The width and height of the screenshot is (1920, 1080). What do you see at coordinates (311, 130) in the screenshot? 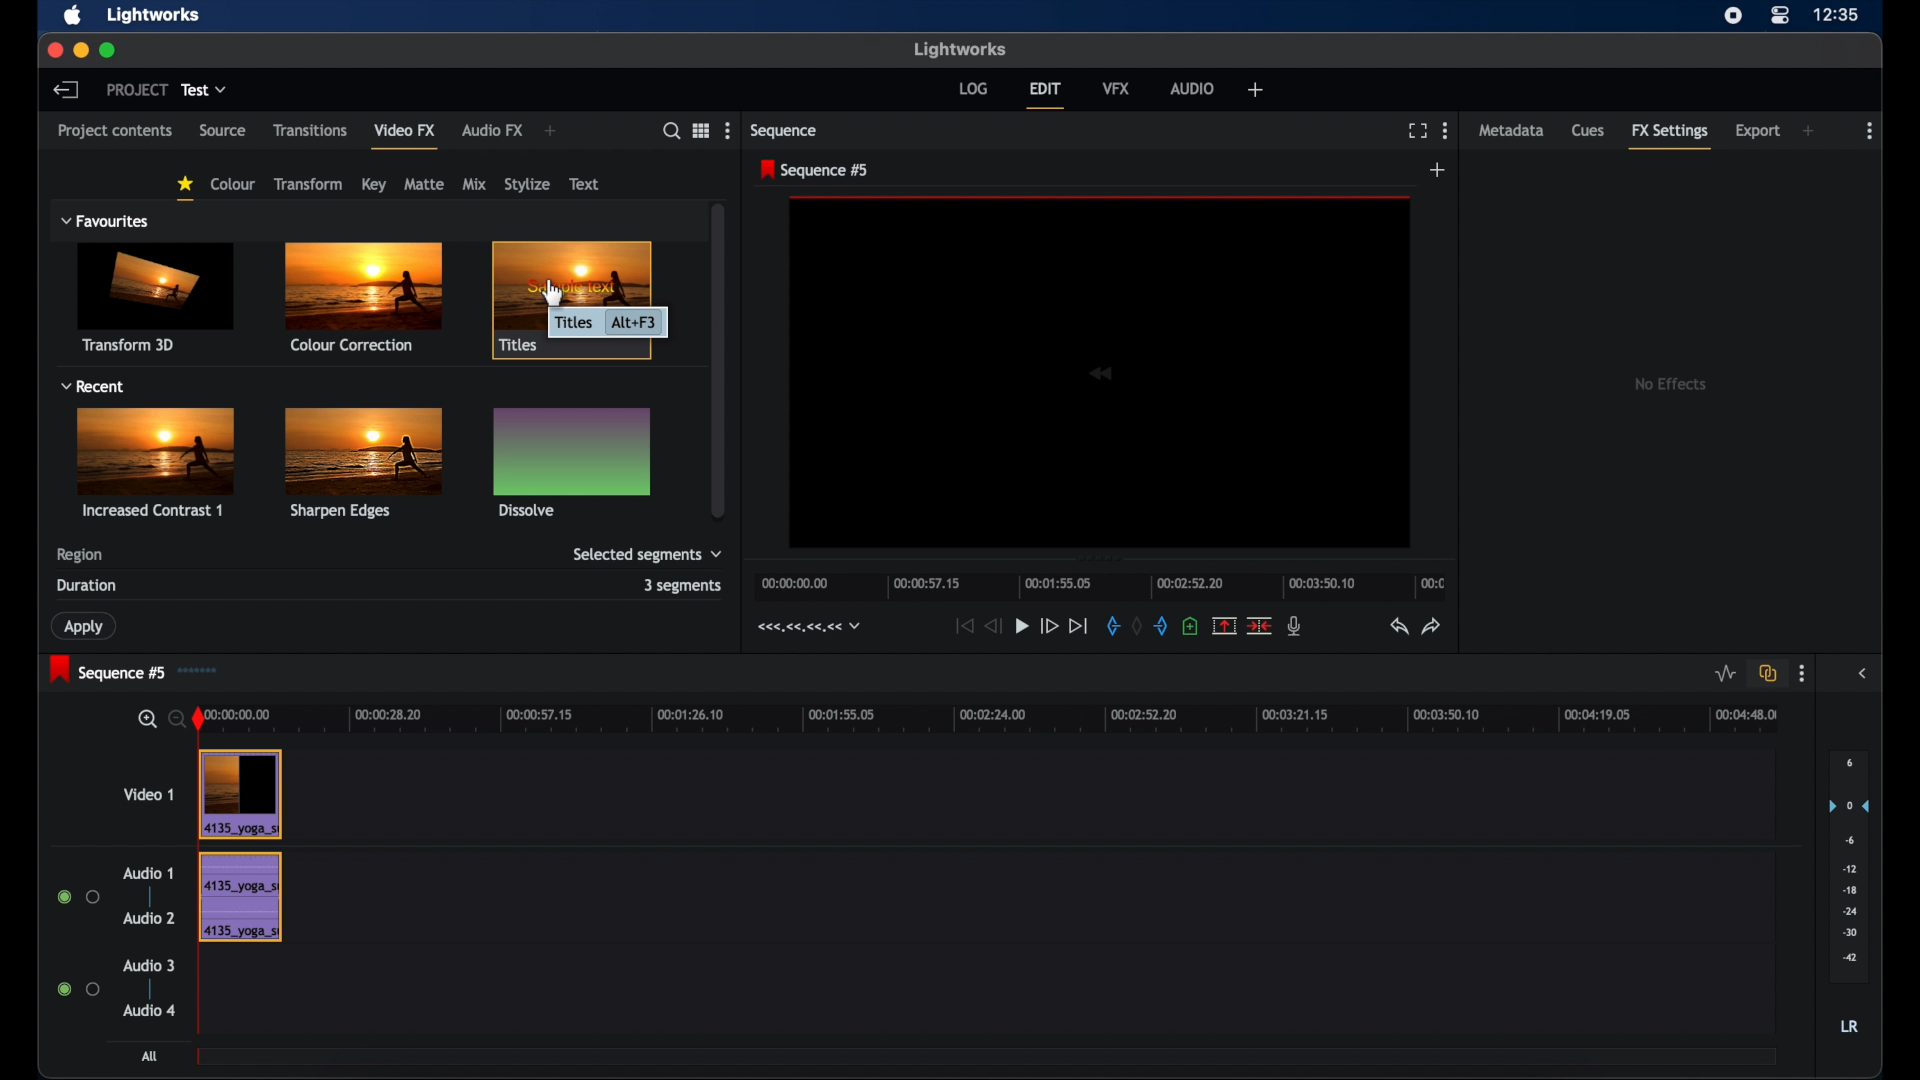
I see `transitions` at bounding box center [311, 130].